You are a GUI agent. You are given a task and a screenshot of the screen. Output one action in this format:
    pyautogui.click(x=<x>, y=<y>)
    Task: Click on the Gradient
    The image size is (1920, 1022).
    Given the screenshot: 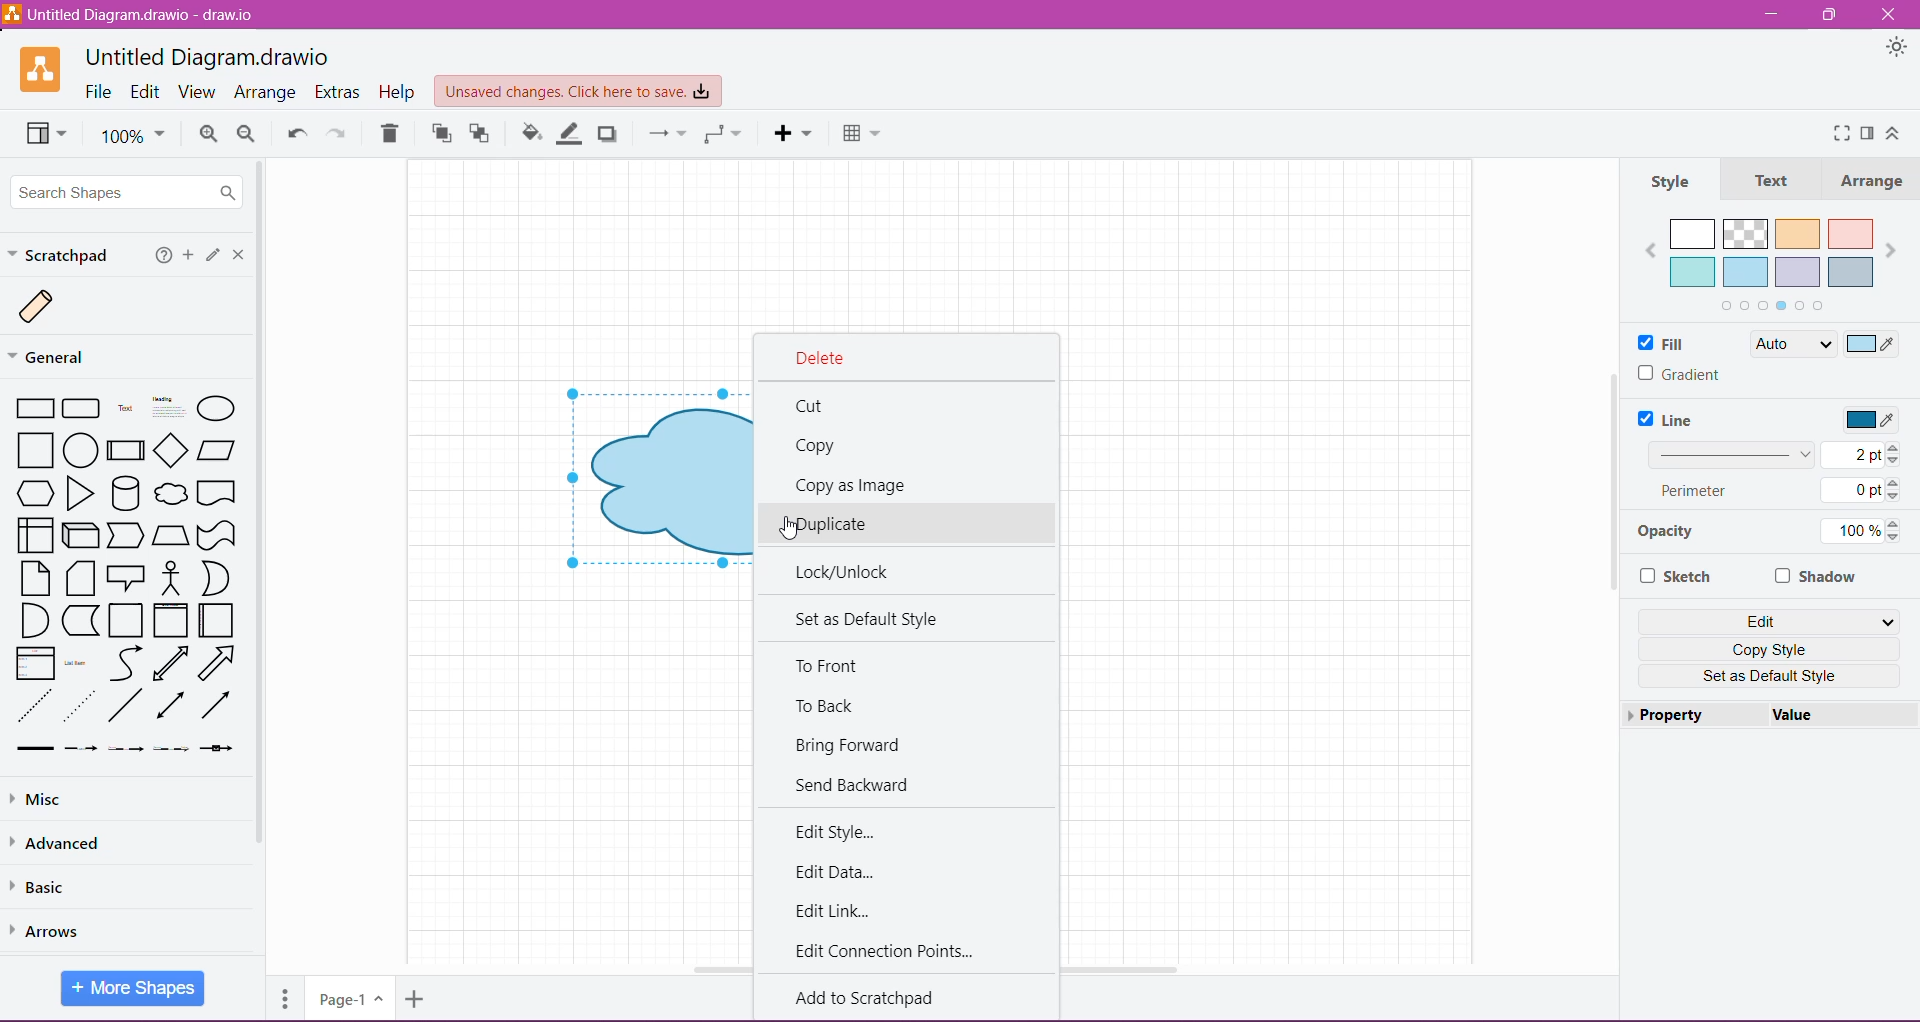 What is the action you would take?
    pyautogui.click(x=1682, y=377)
    